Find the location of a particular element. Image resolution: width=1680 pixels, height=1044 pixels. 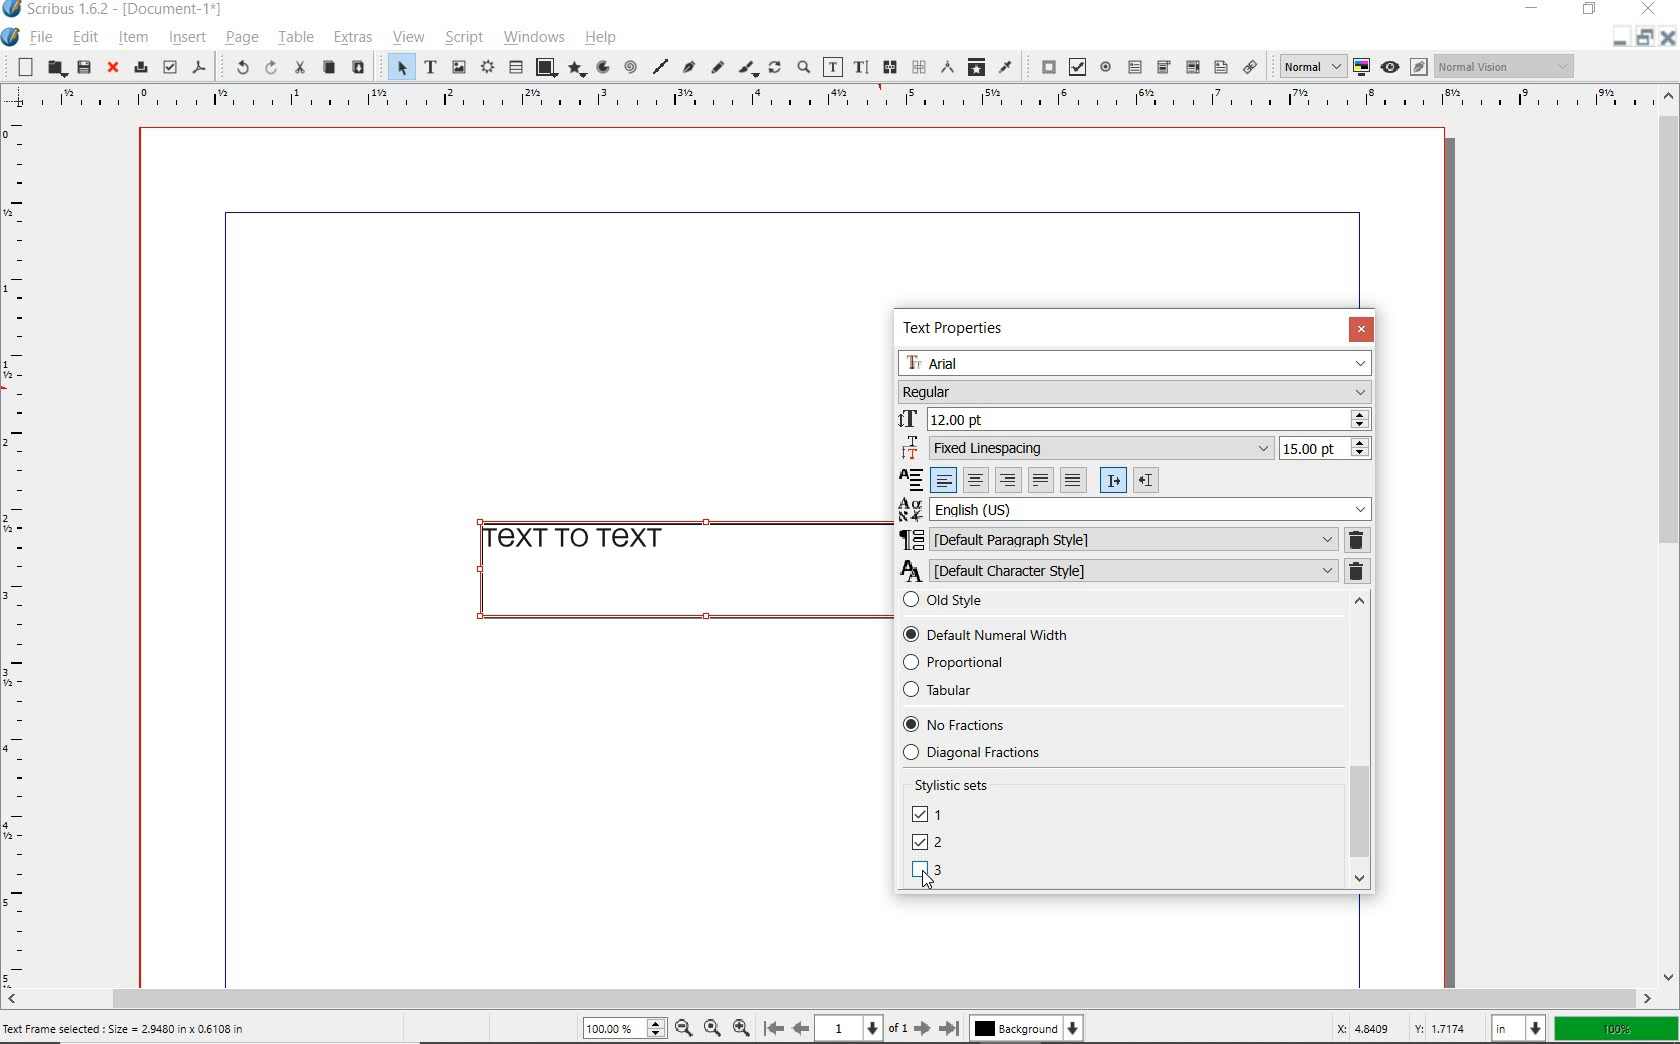

DEFAULT NUMBERS is located at coordinates (924, 841).